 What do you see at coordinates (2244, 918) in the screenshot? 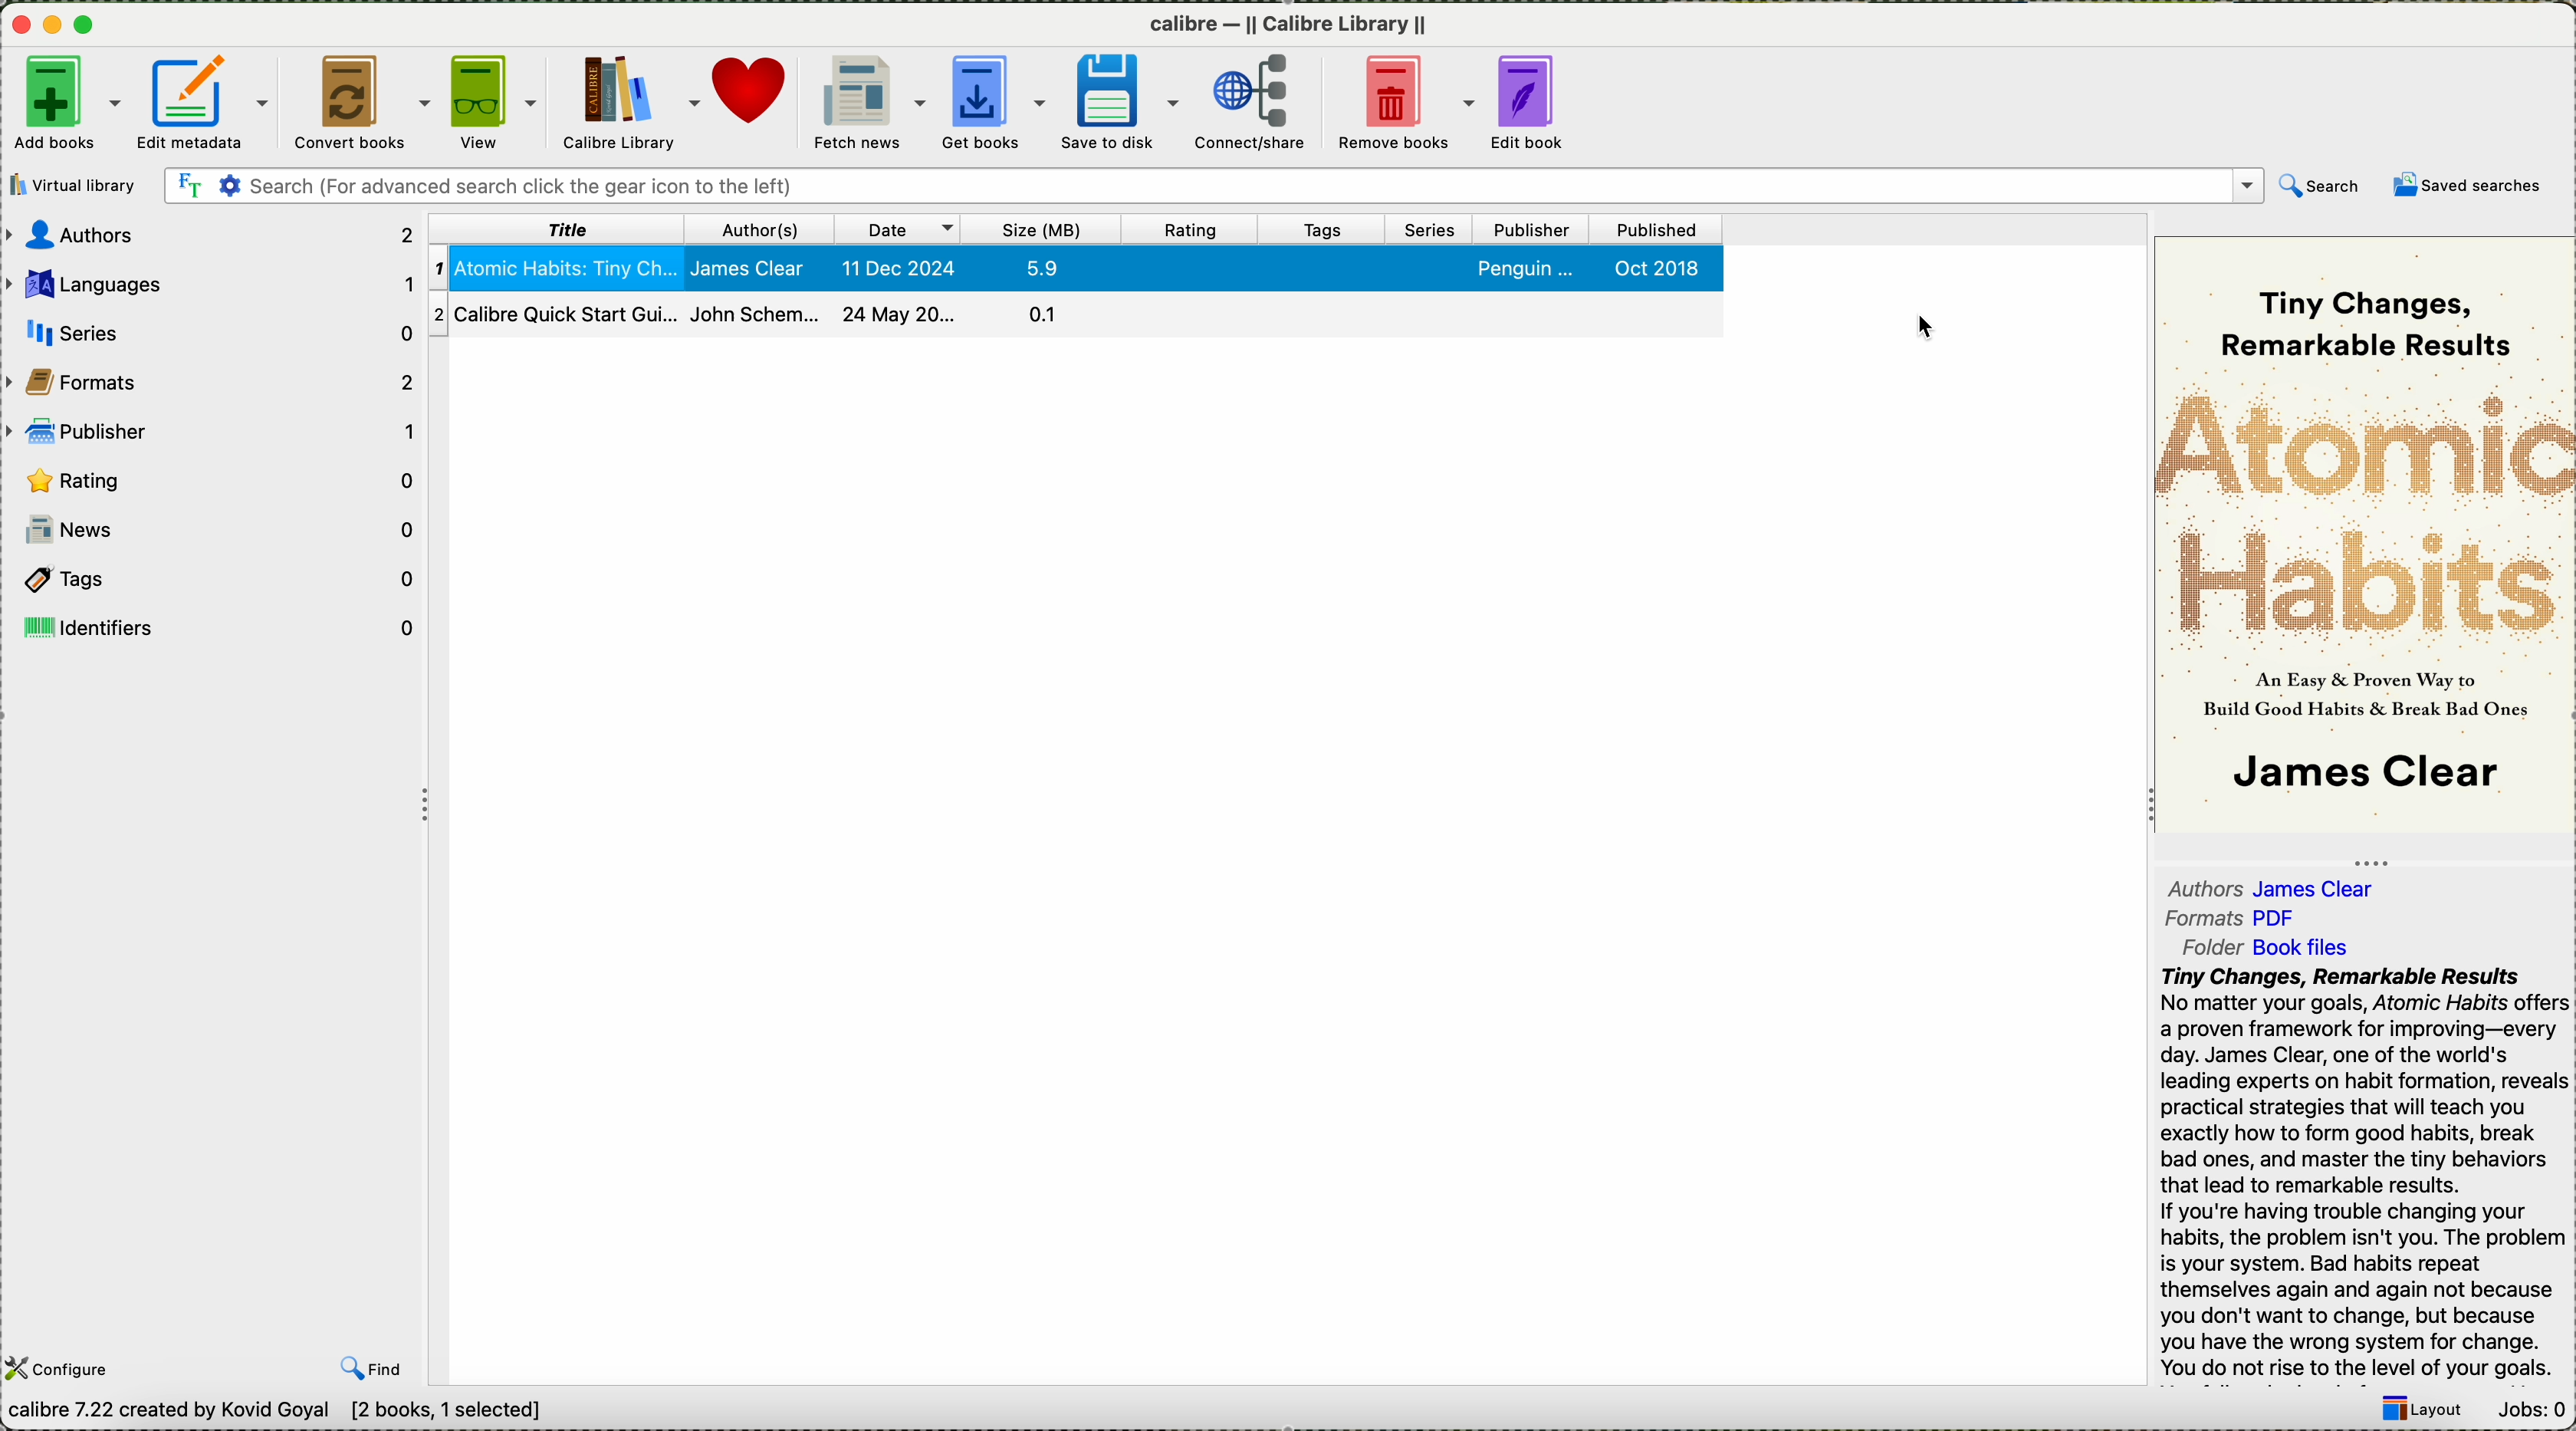
I see `formats` at bounding box center [2244, 918].